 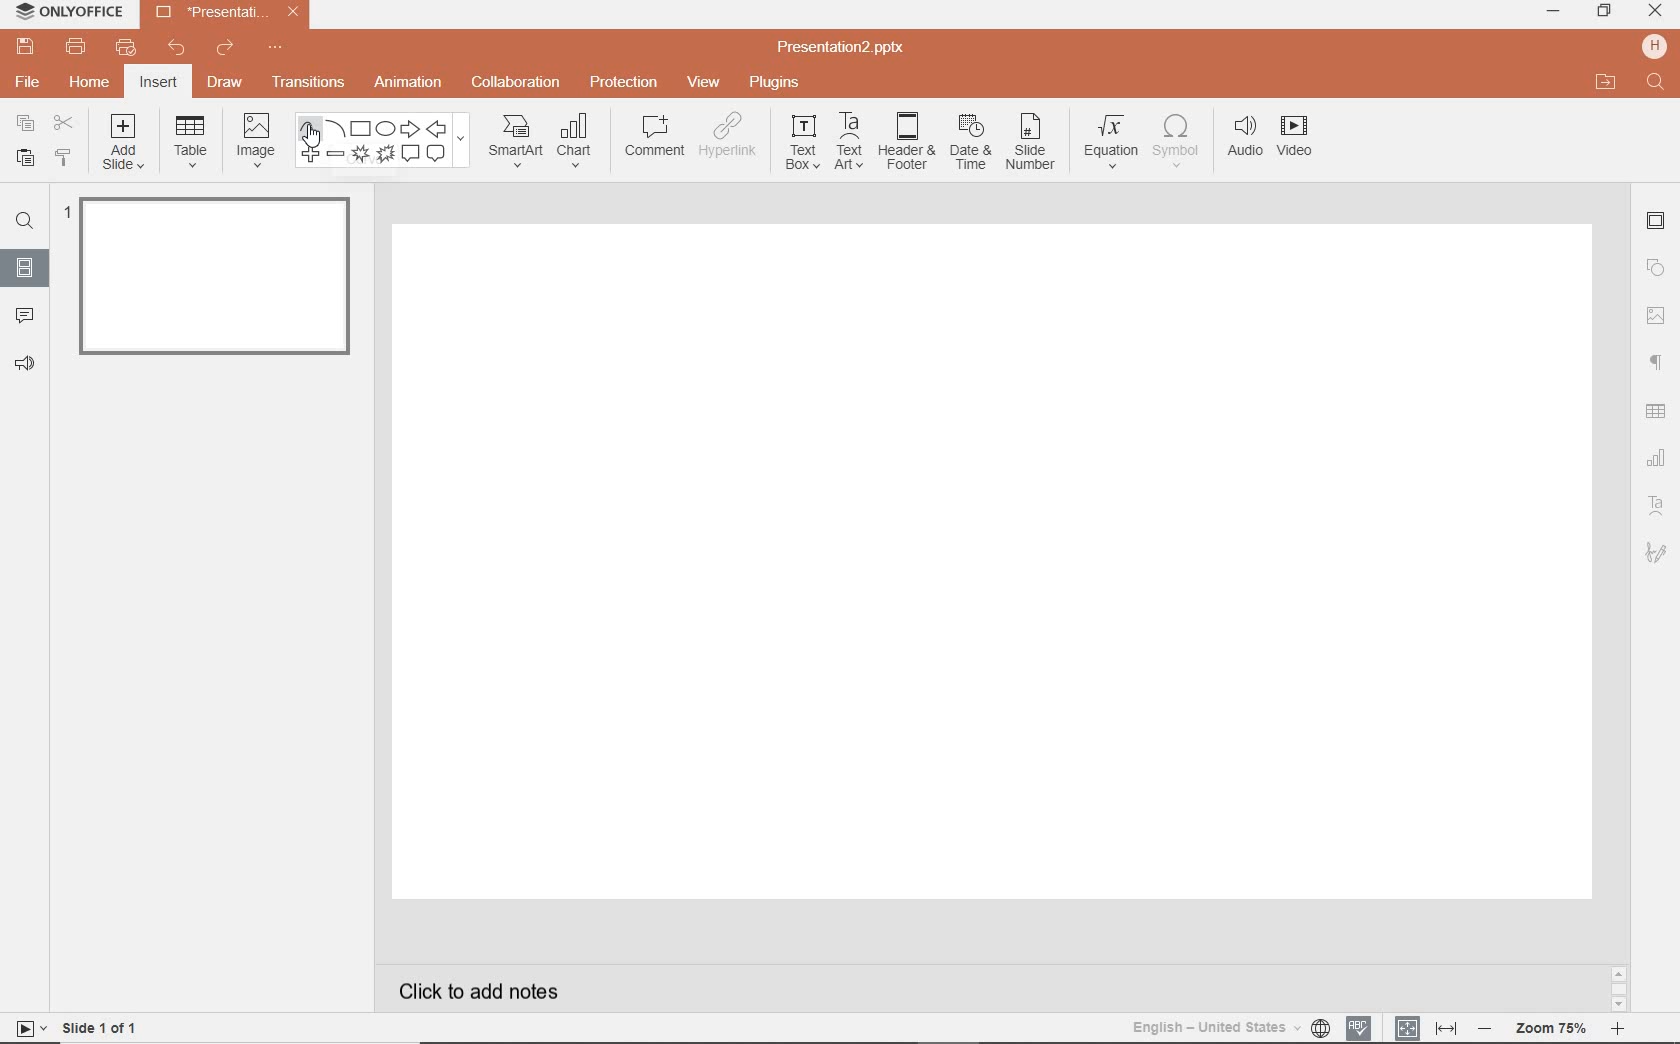 What do you see at coordinates (1605, 11) in the screenshot?
I see `RESTORE` at bounding box center [1605, 11].